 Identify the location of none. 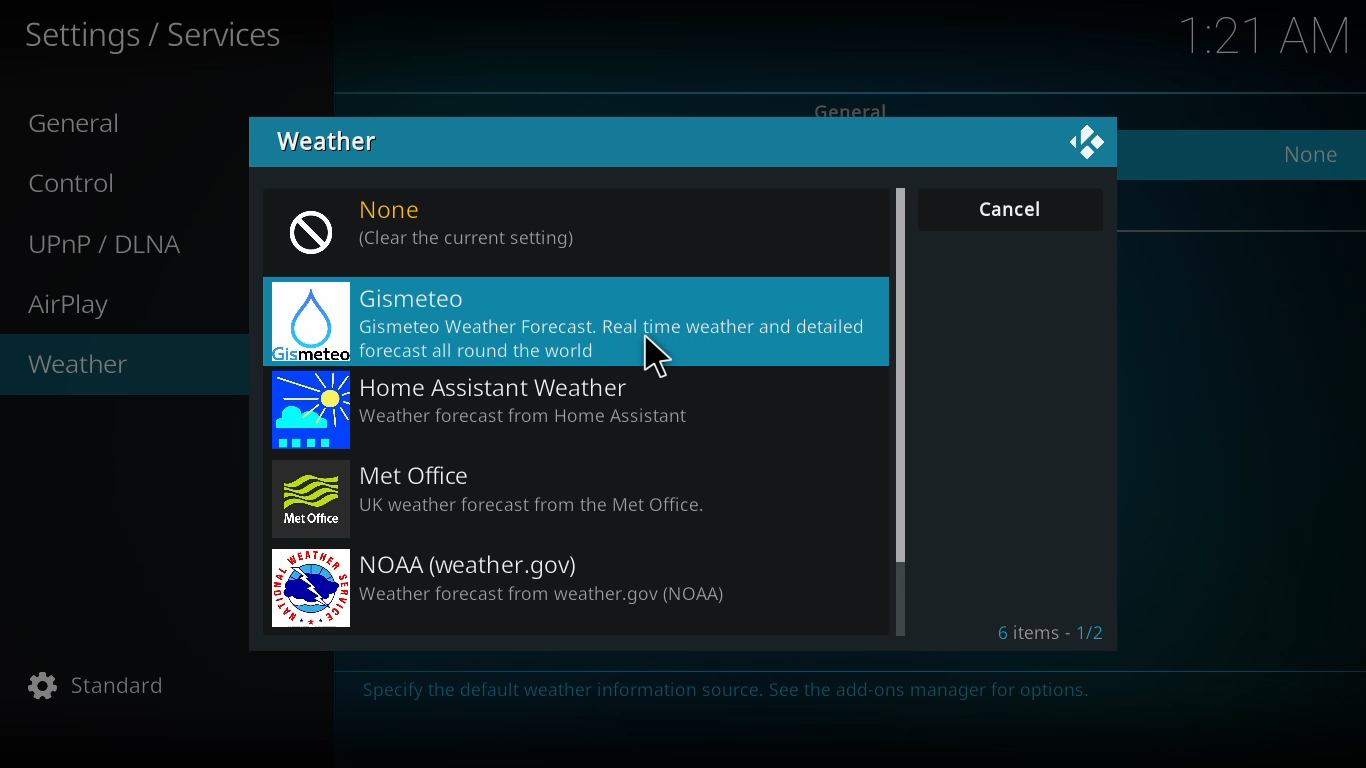
(1311, 154).